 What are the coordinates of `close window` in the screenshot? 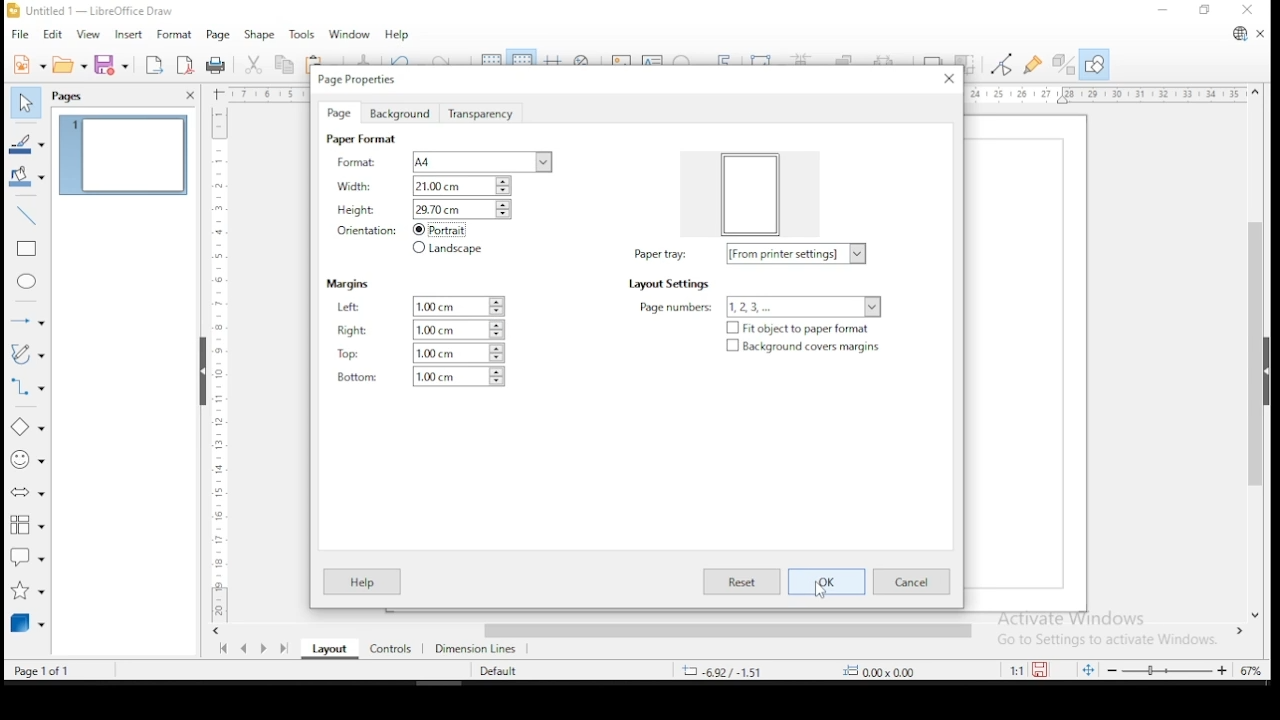 It's located at (1250, 12).